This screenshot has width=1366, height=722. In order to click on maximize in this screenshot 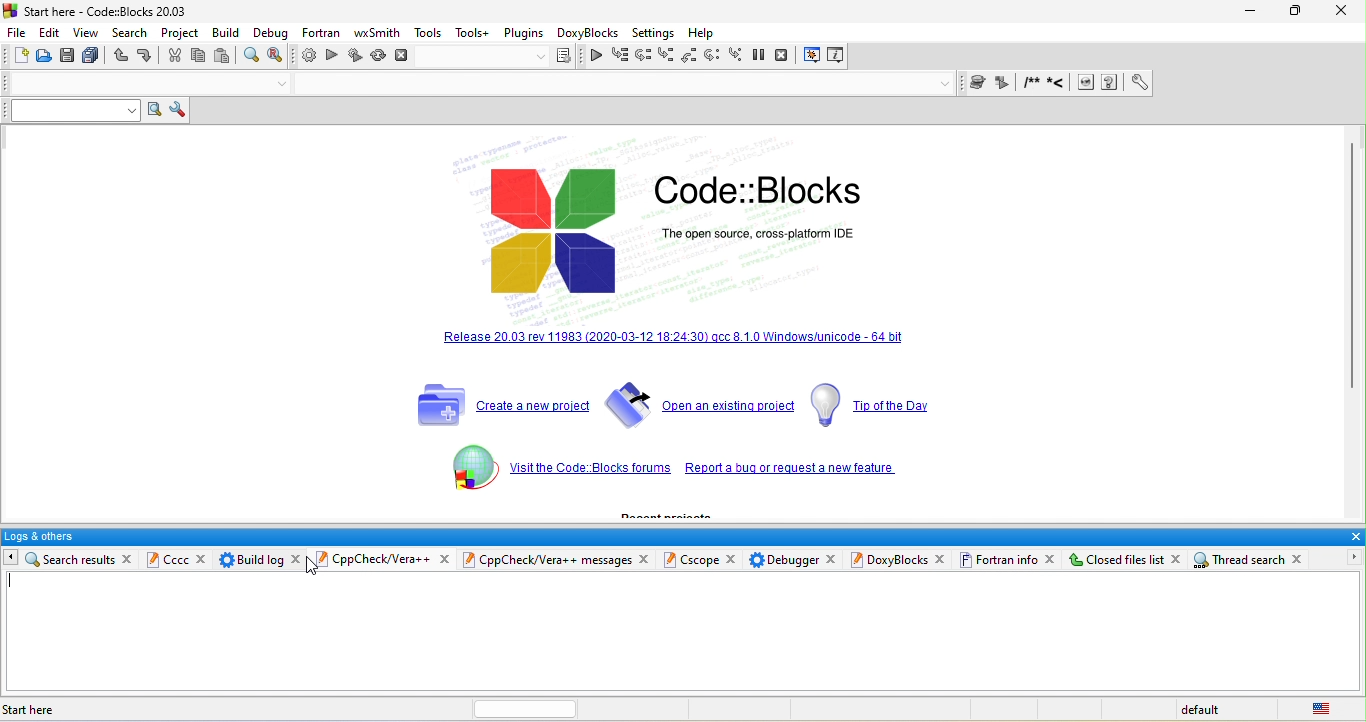, I will do `click(1296, 11)`.